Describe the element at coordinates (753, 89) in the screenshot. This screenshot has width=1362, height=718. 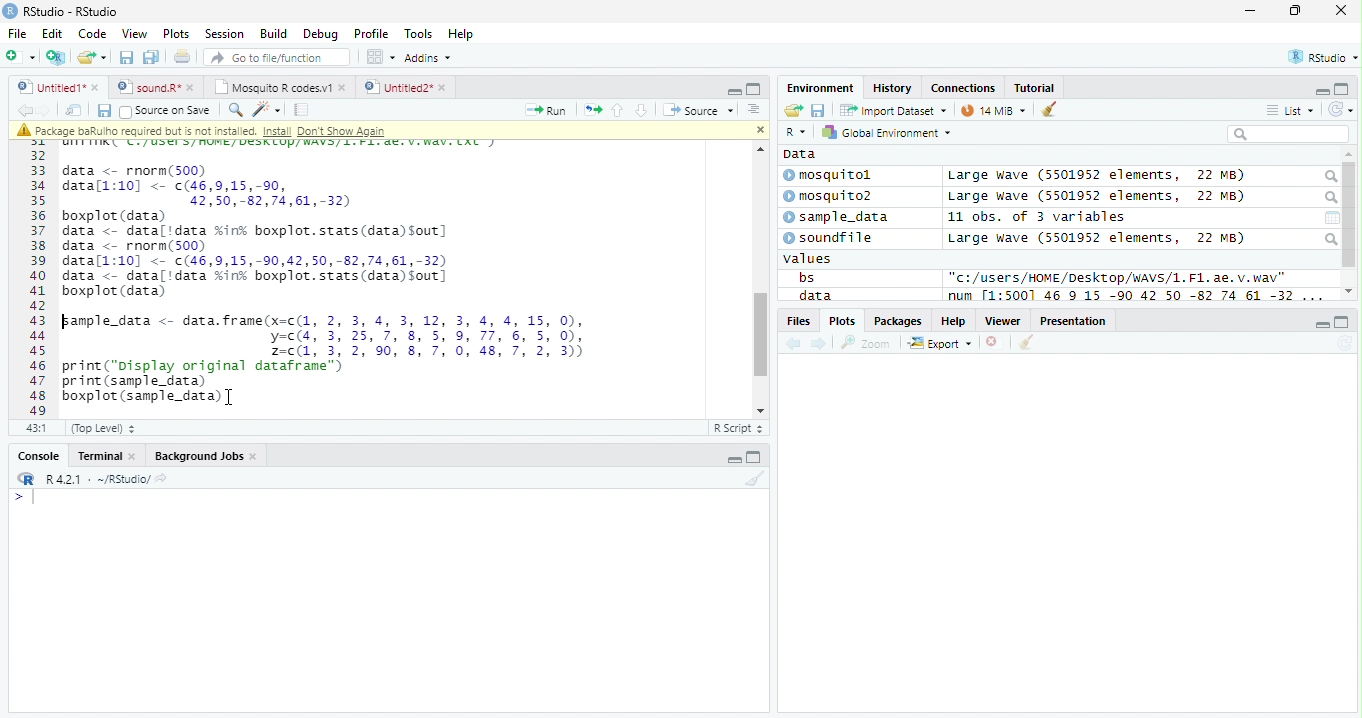
I see `Full screen` at that location.